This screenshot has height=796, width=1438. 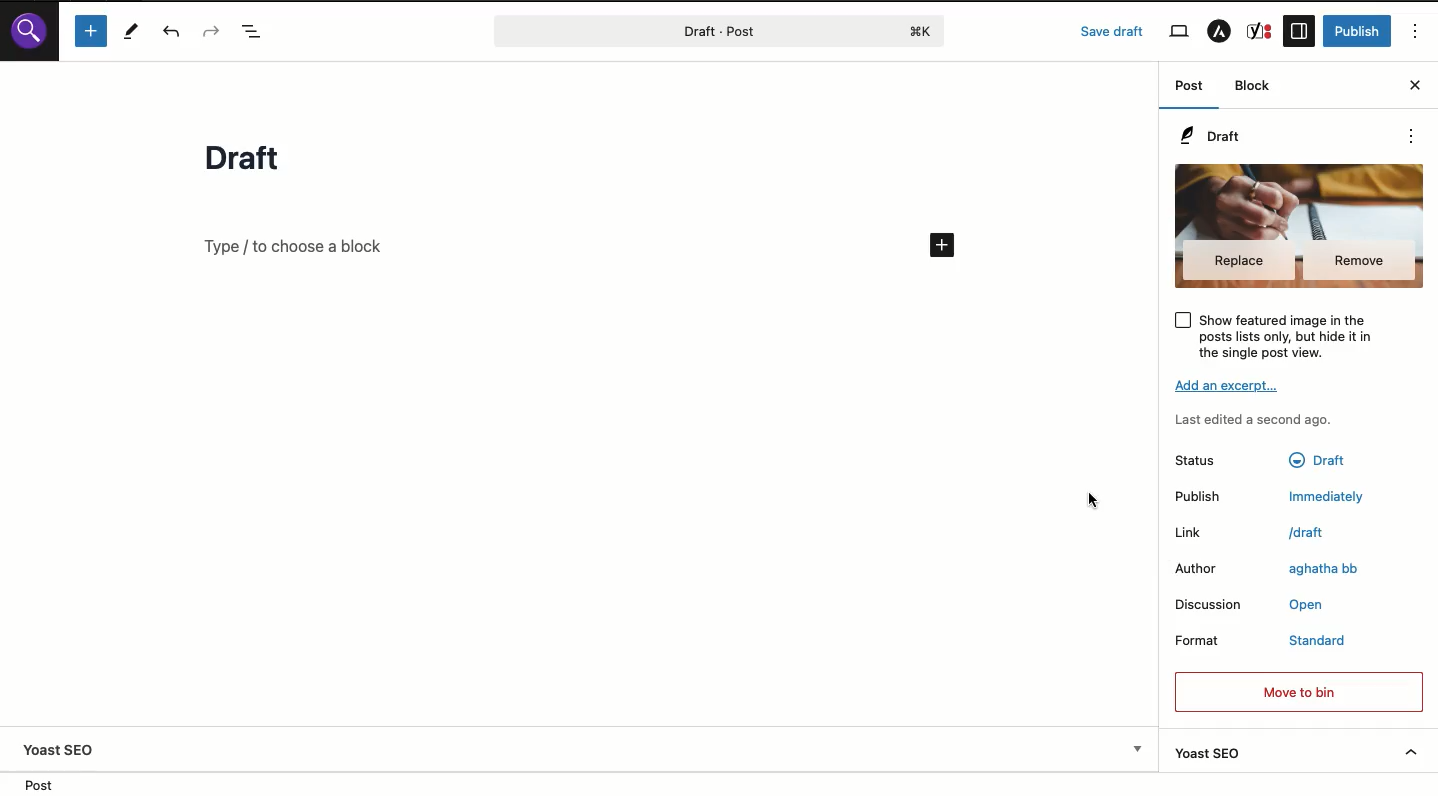 I want to click on Add excerpt, so click(x=1229, y=385).